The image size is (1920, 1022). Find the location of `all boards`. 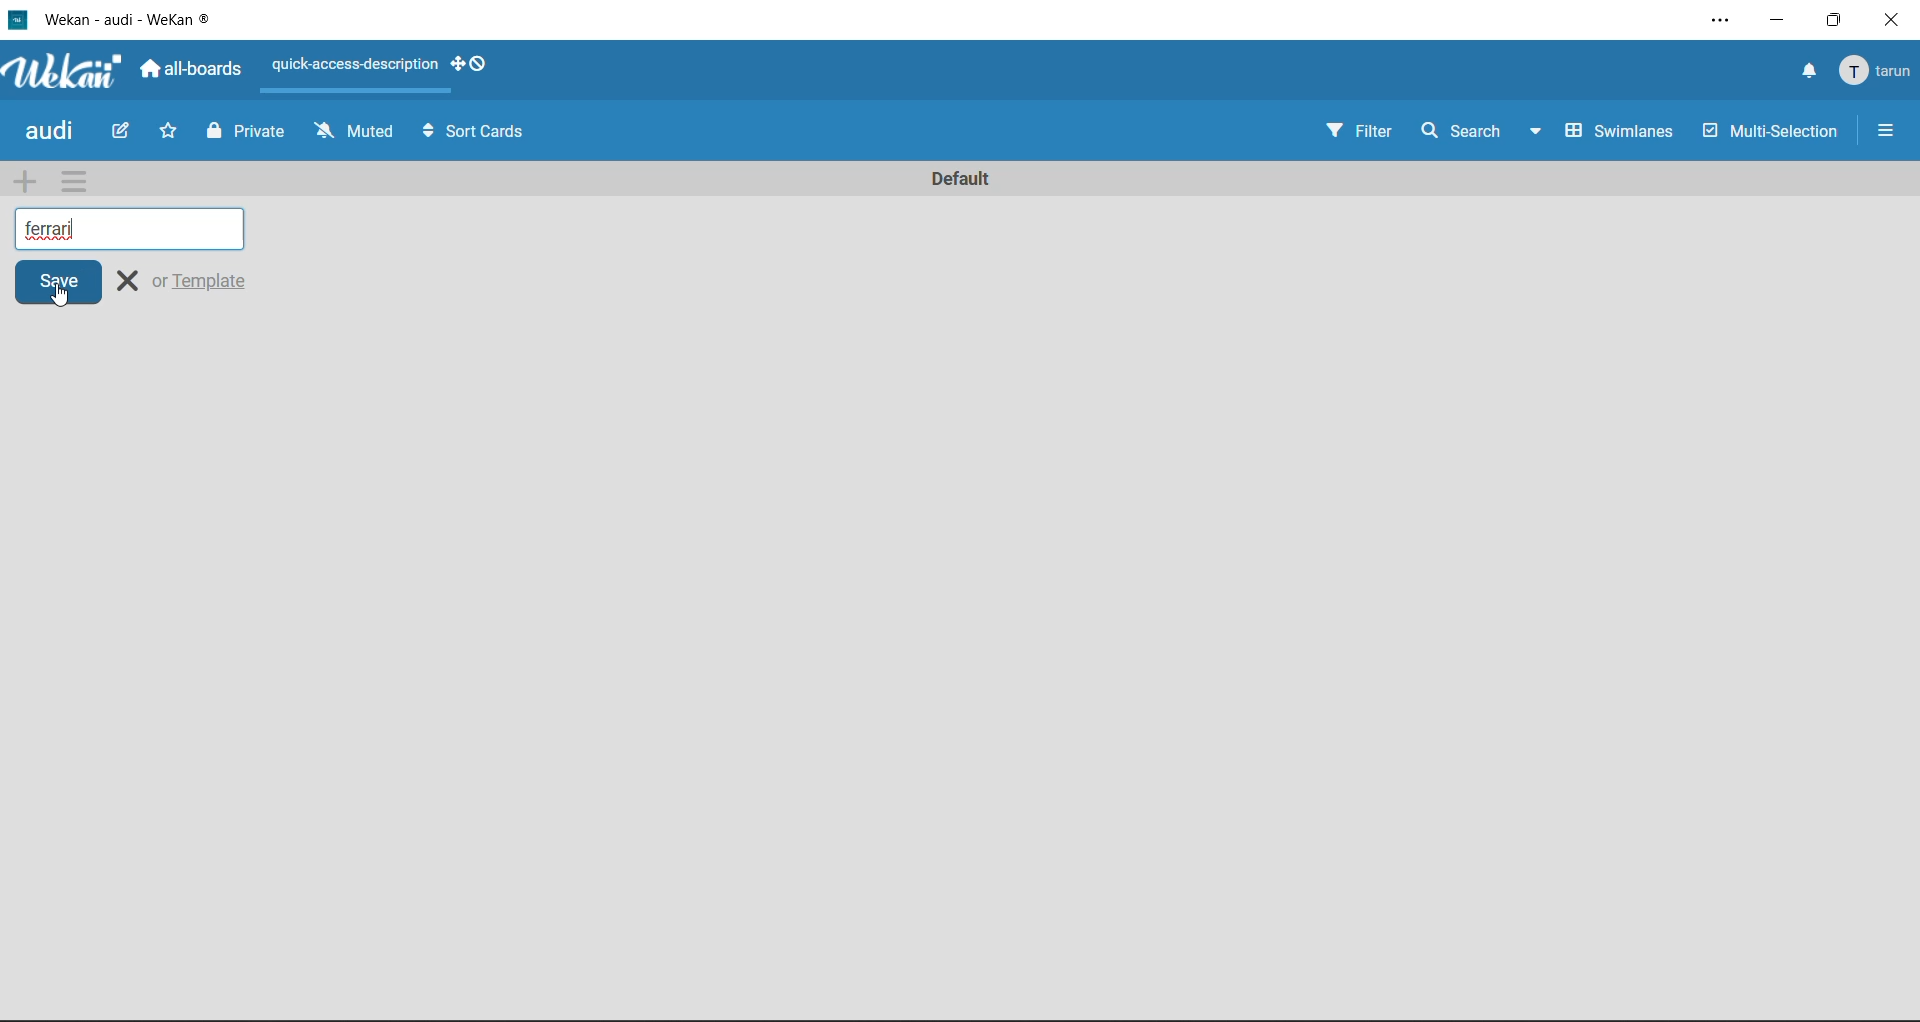

all boards is located at coordinates (190, 69).